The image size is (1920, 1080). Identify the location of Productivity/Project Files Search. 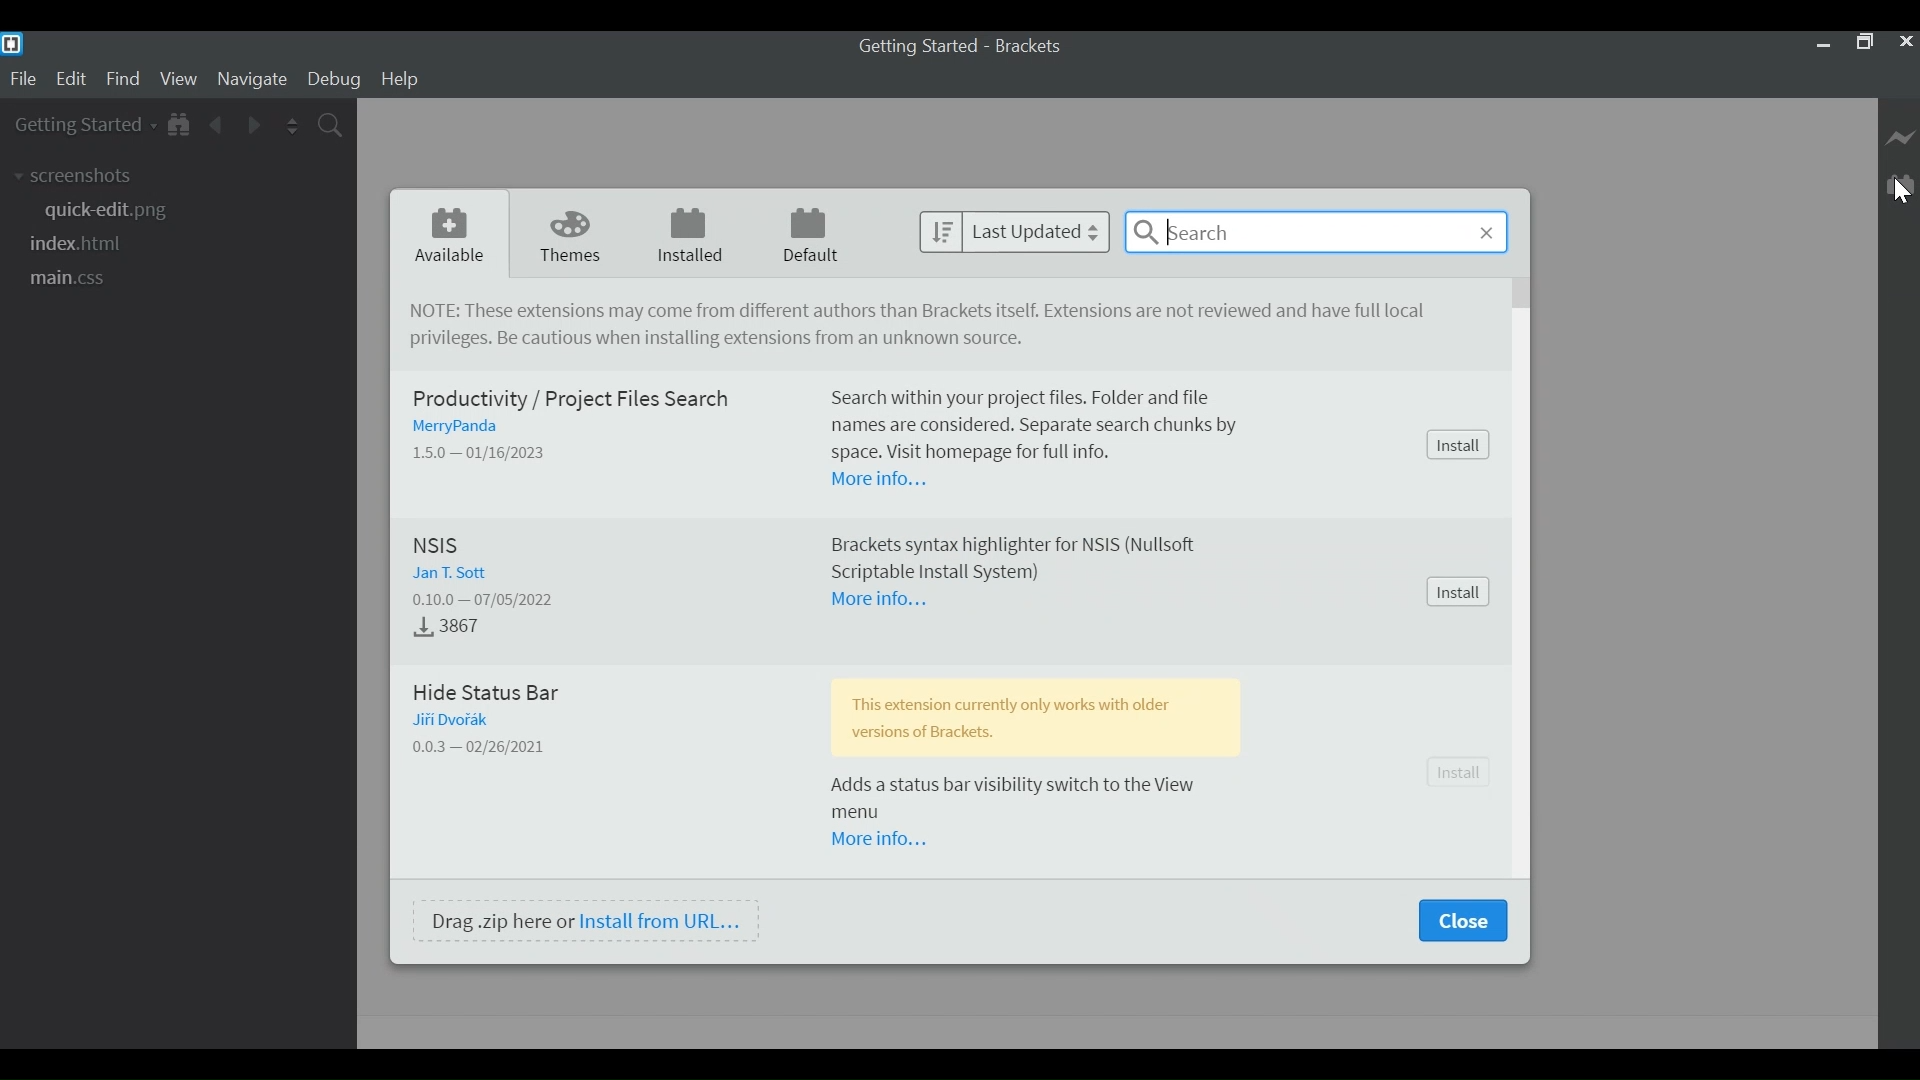
(578, 400).